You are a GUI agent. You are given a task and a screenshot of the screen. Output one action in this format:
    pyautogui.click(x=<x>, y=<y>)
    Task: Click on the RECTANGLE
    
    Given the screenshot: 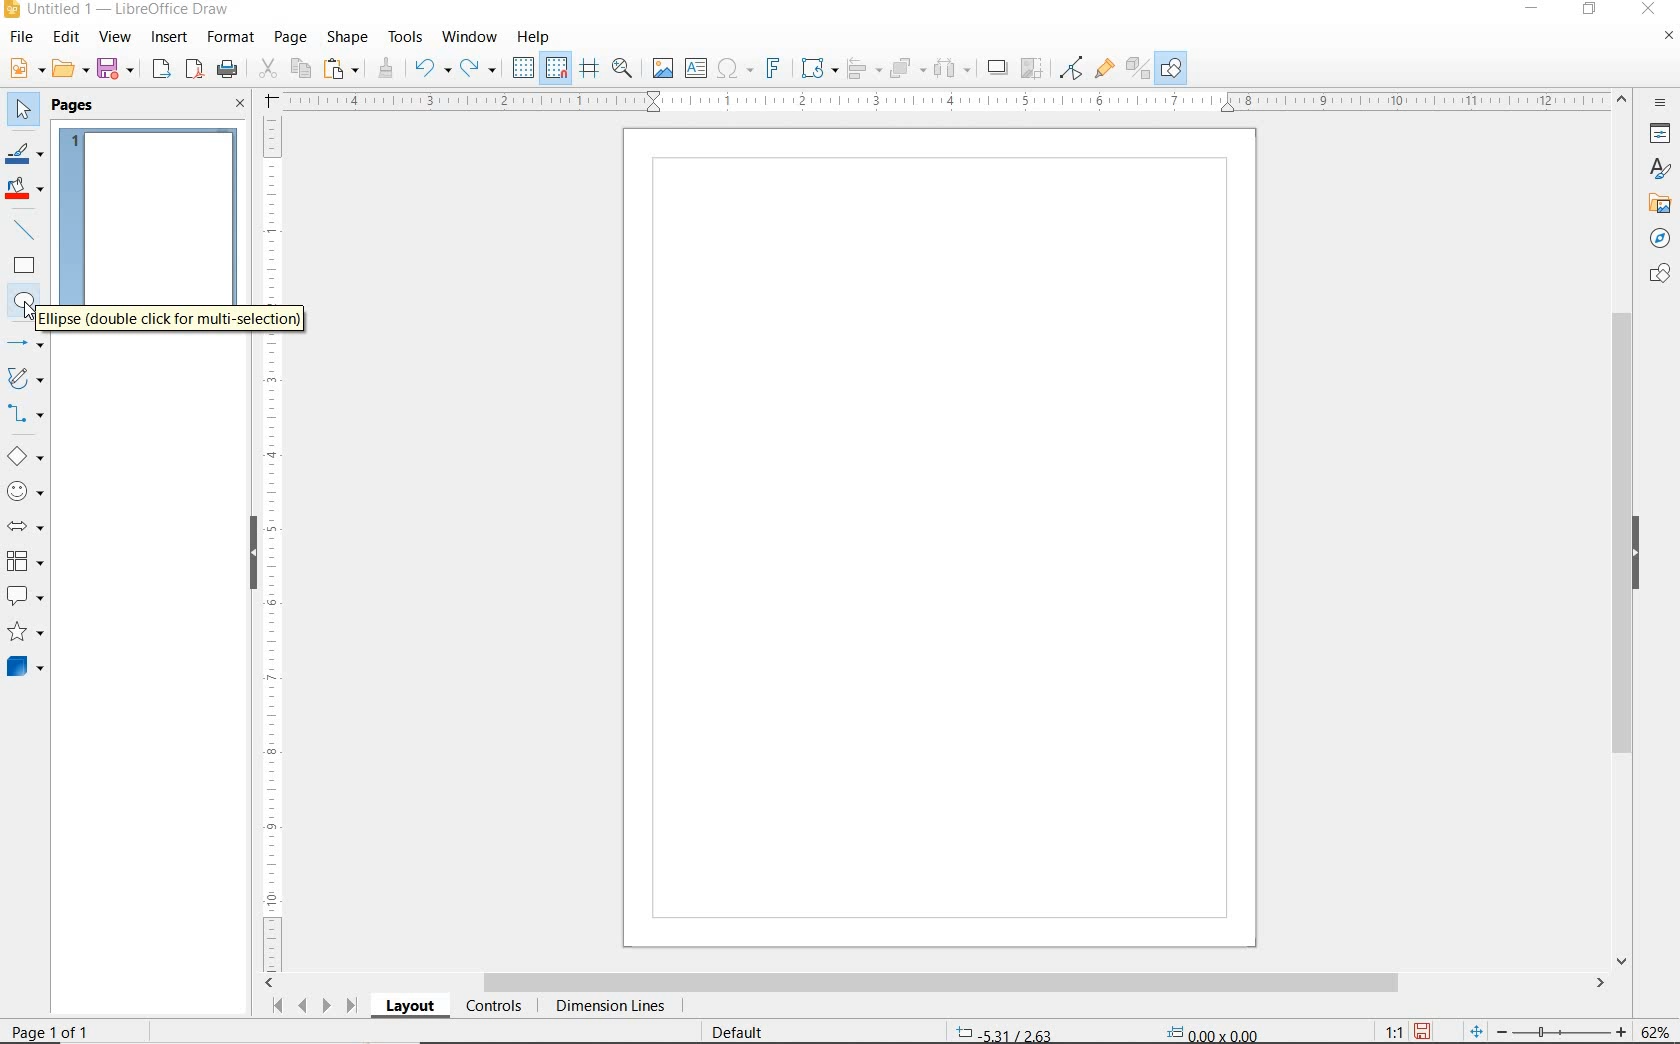 What is the action you would take?
    pyautogui.click(x=24, y=268)
    